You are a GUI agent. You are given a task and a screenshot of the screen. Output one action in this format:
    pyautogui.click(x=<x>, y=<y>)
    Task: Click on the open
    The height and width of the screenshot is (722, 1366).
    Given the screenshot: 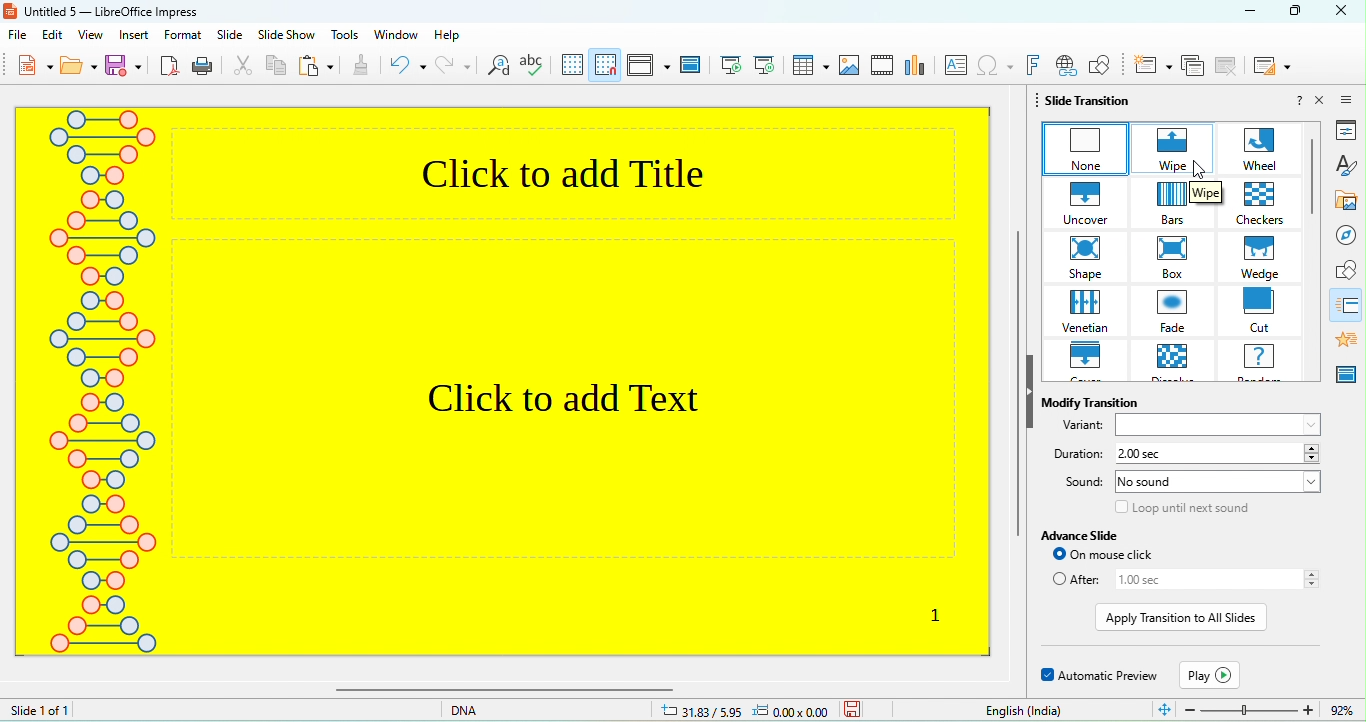 What is the action you would take?
    pyautogui.click(x=79, y=67)
    